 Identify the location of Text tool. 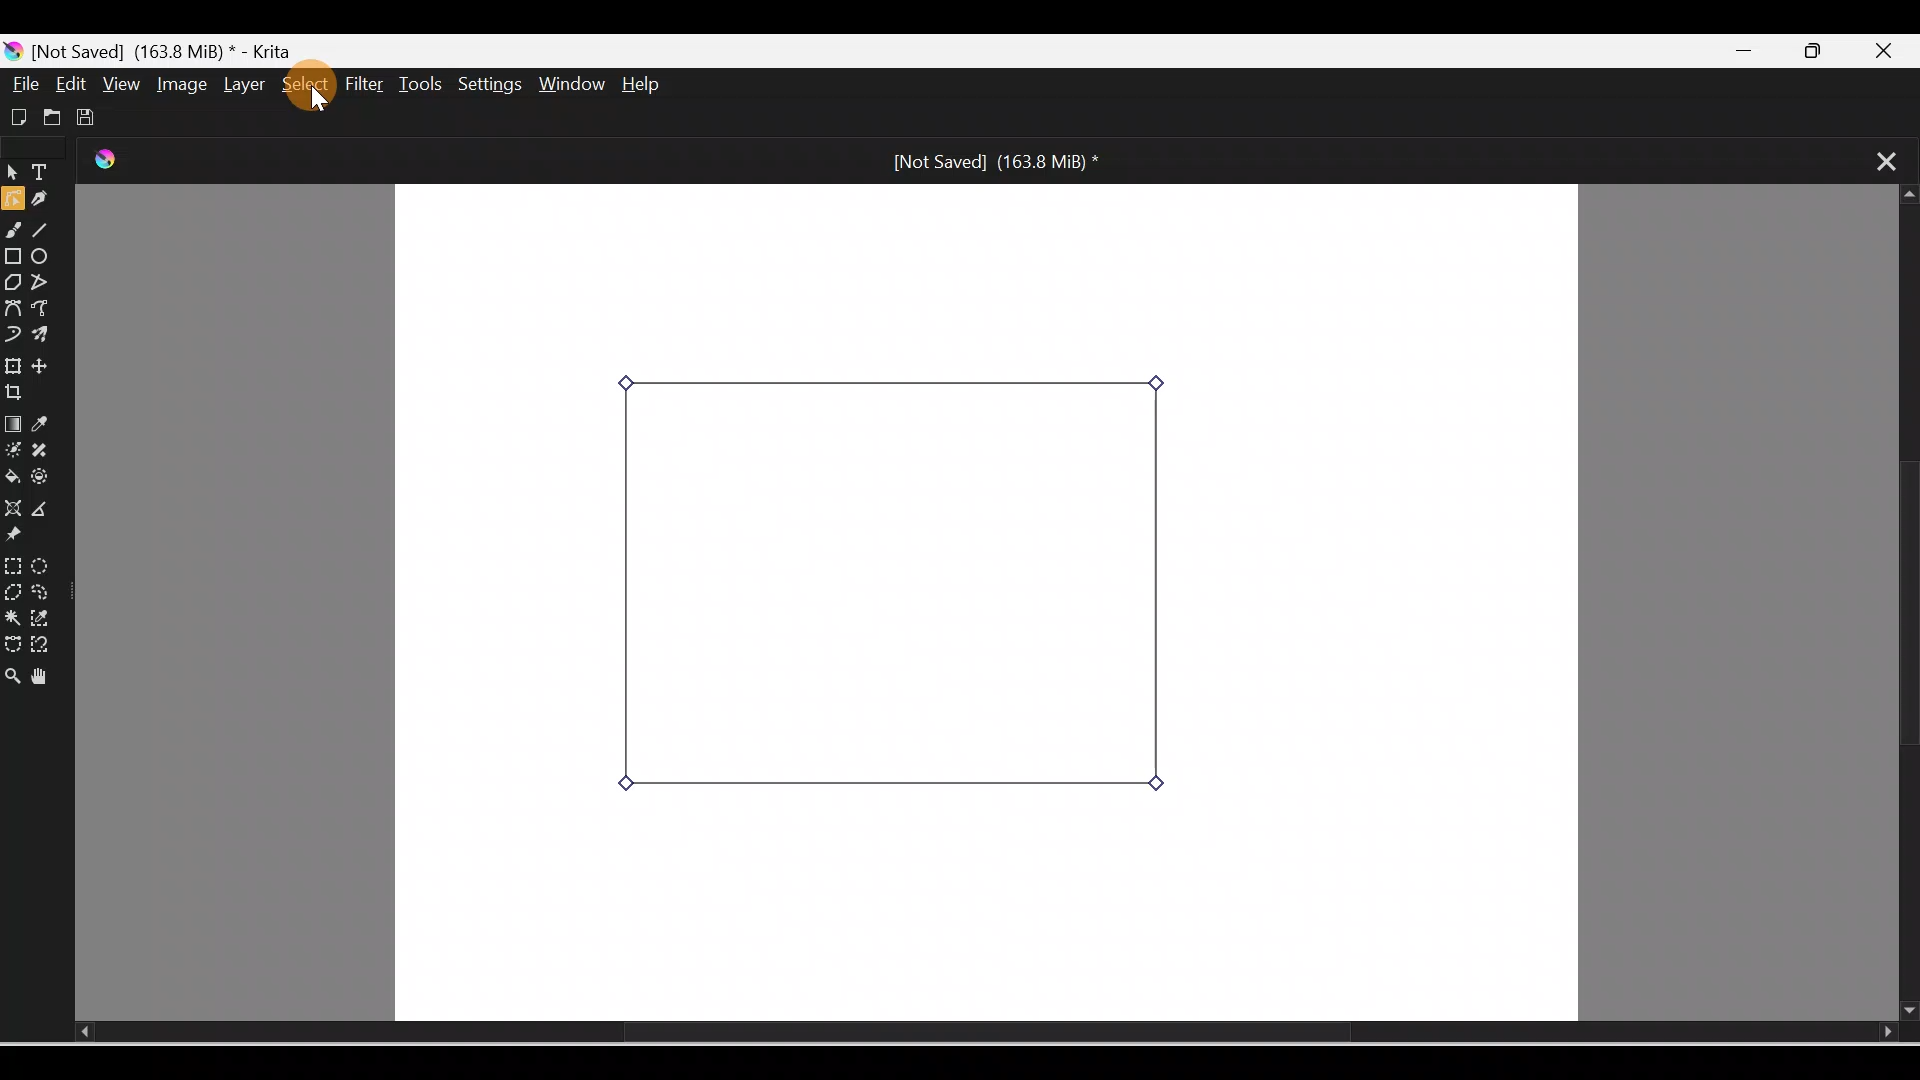
(44, 174).